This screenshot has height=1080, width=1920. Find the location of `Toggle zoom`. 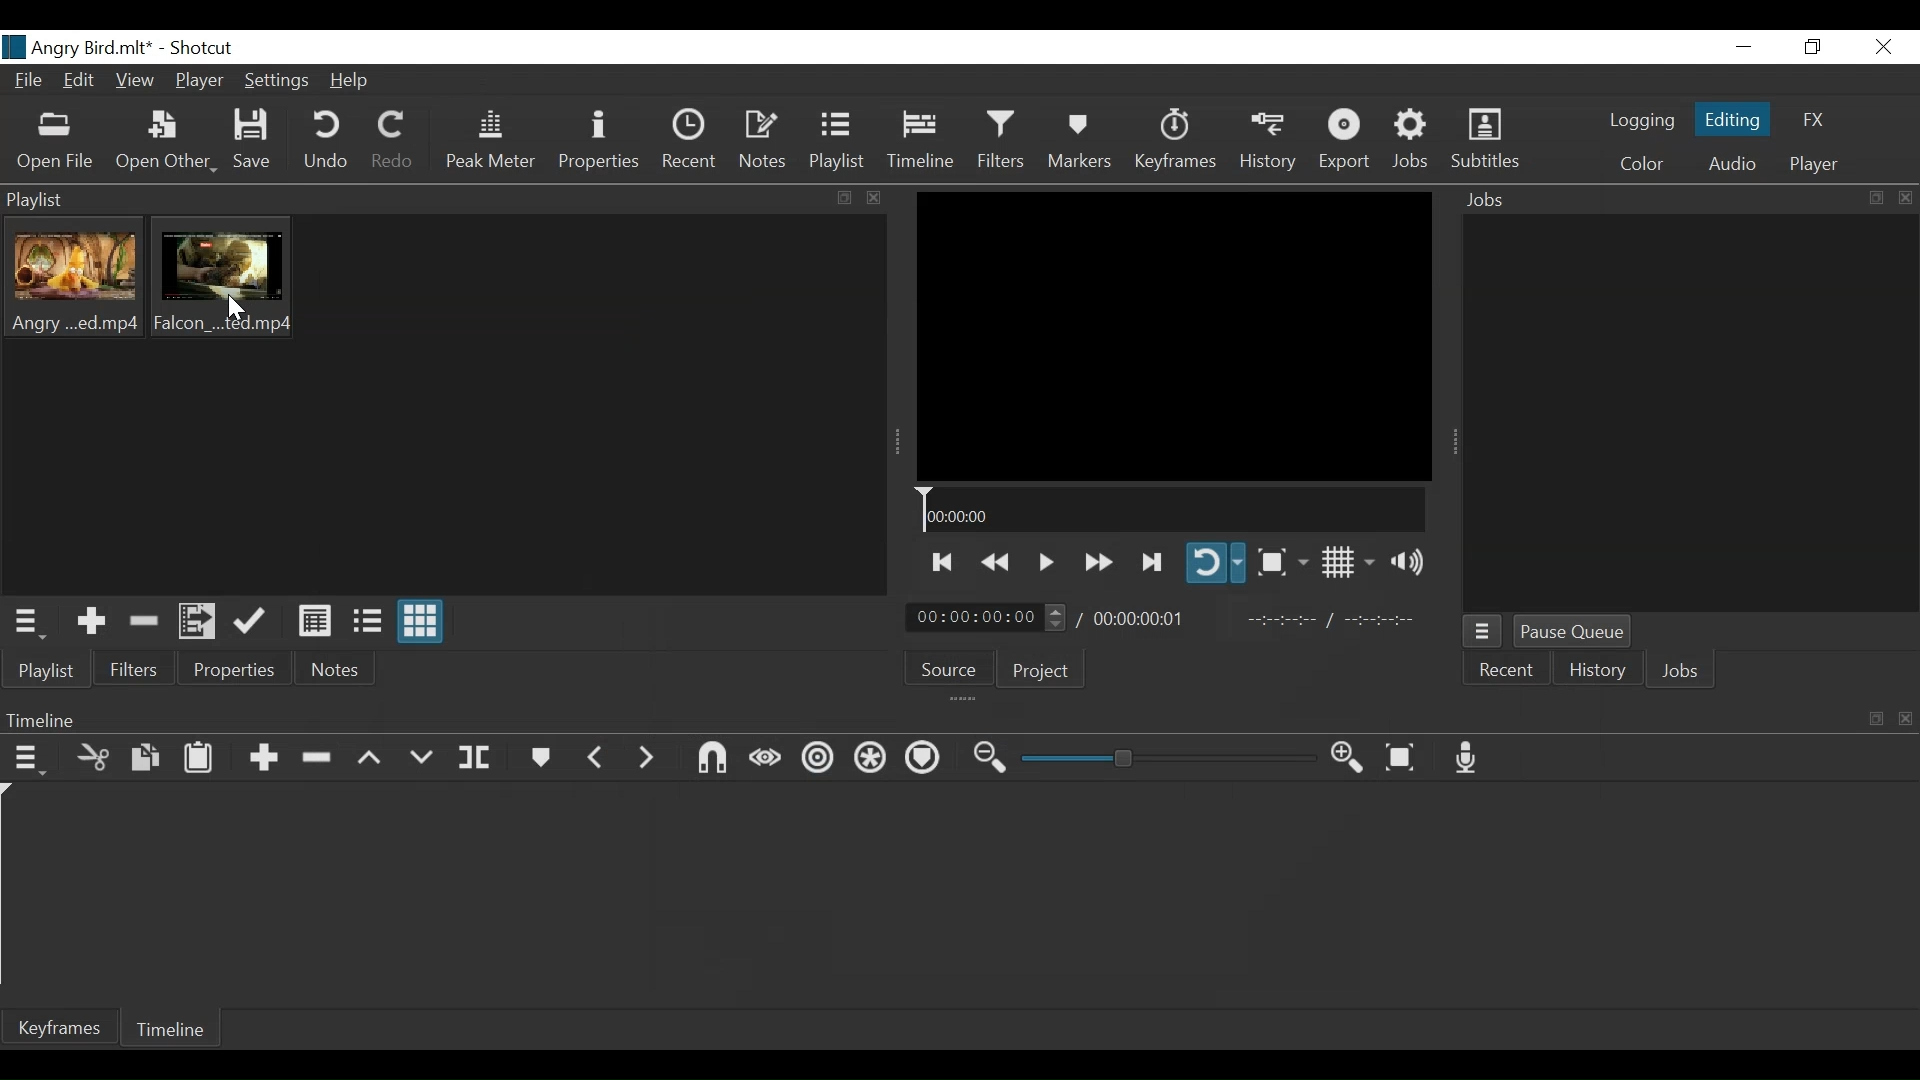

Toggle zoom is located at coordinates (1282, 562).